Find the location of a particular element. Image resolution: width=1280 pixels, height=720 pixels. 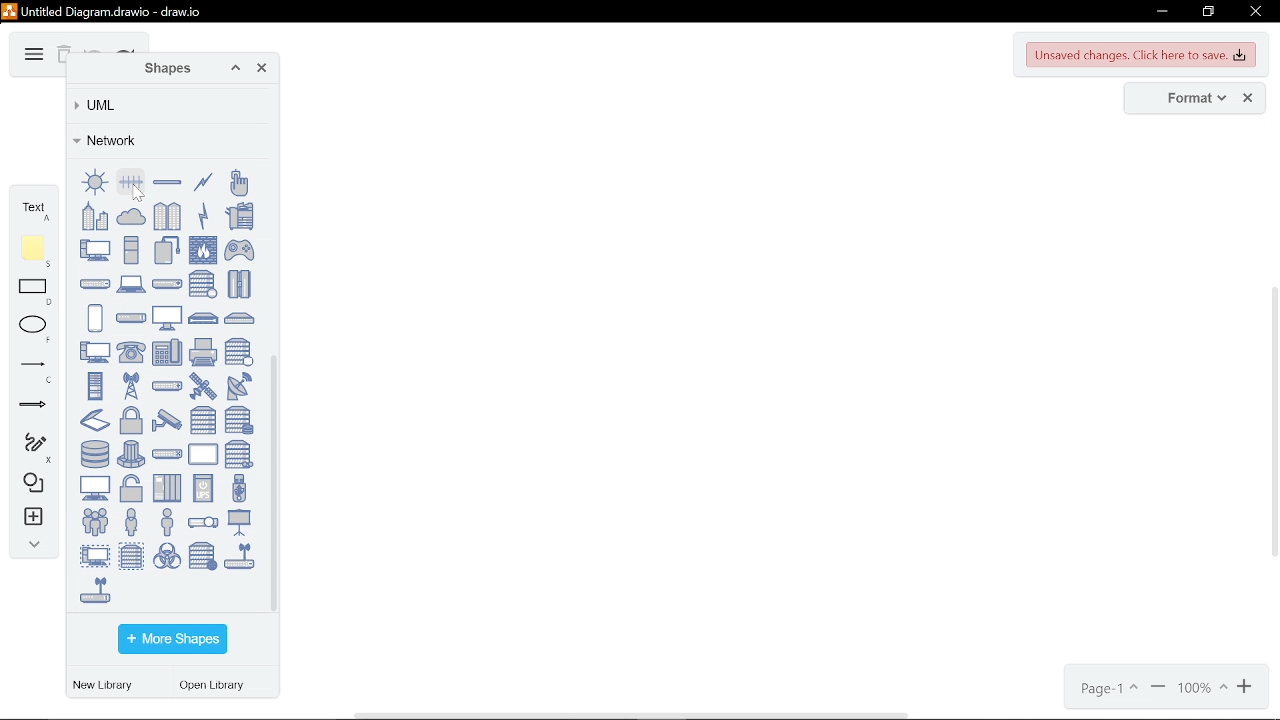

comm link (icon) is located at coordinates (203, 215).